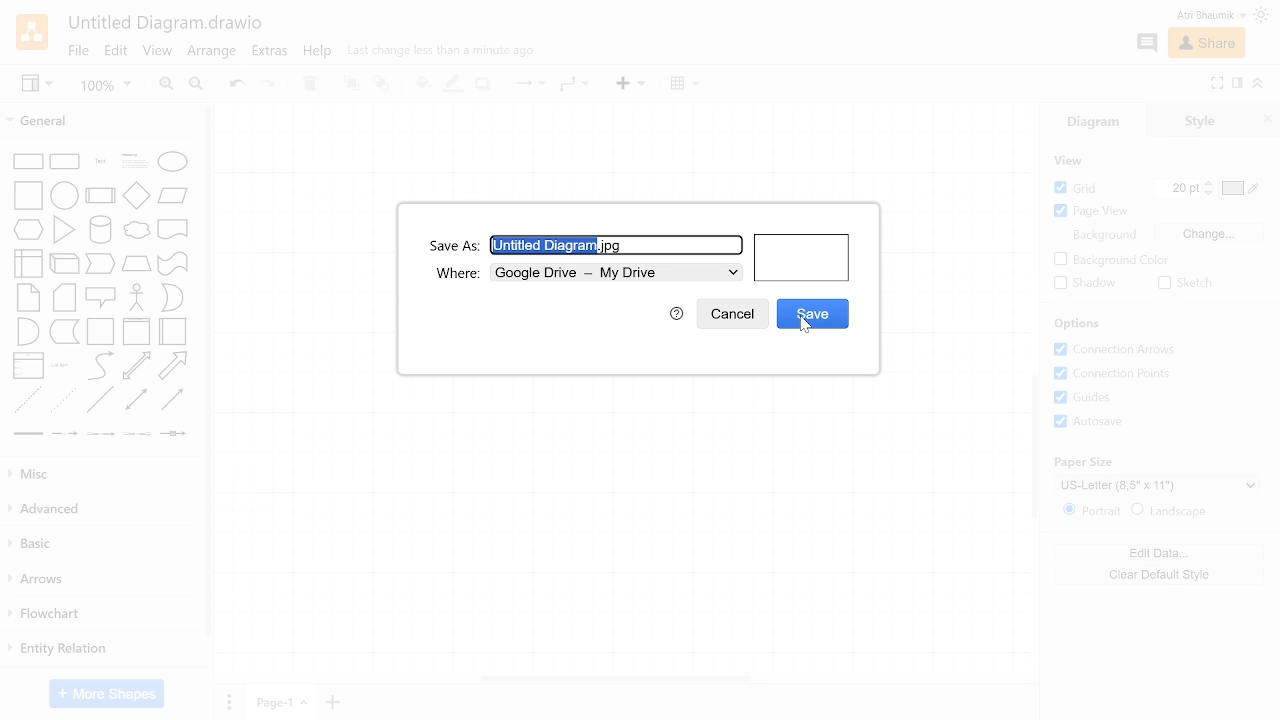 Image resolution: width=1280 pixels, height=720 pixels. I want to click on Extras, so click(270, 52).